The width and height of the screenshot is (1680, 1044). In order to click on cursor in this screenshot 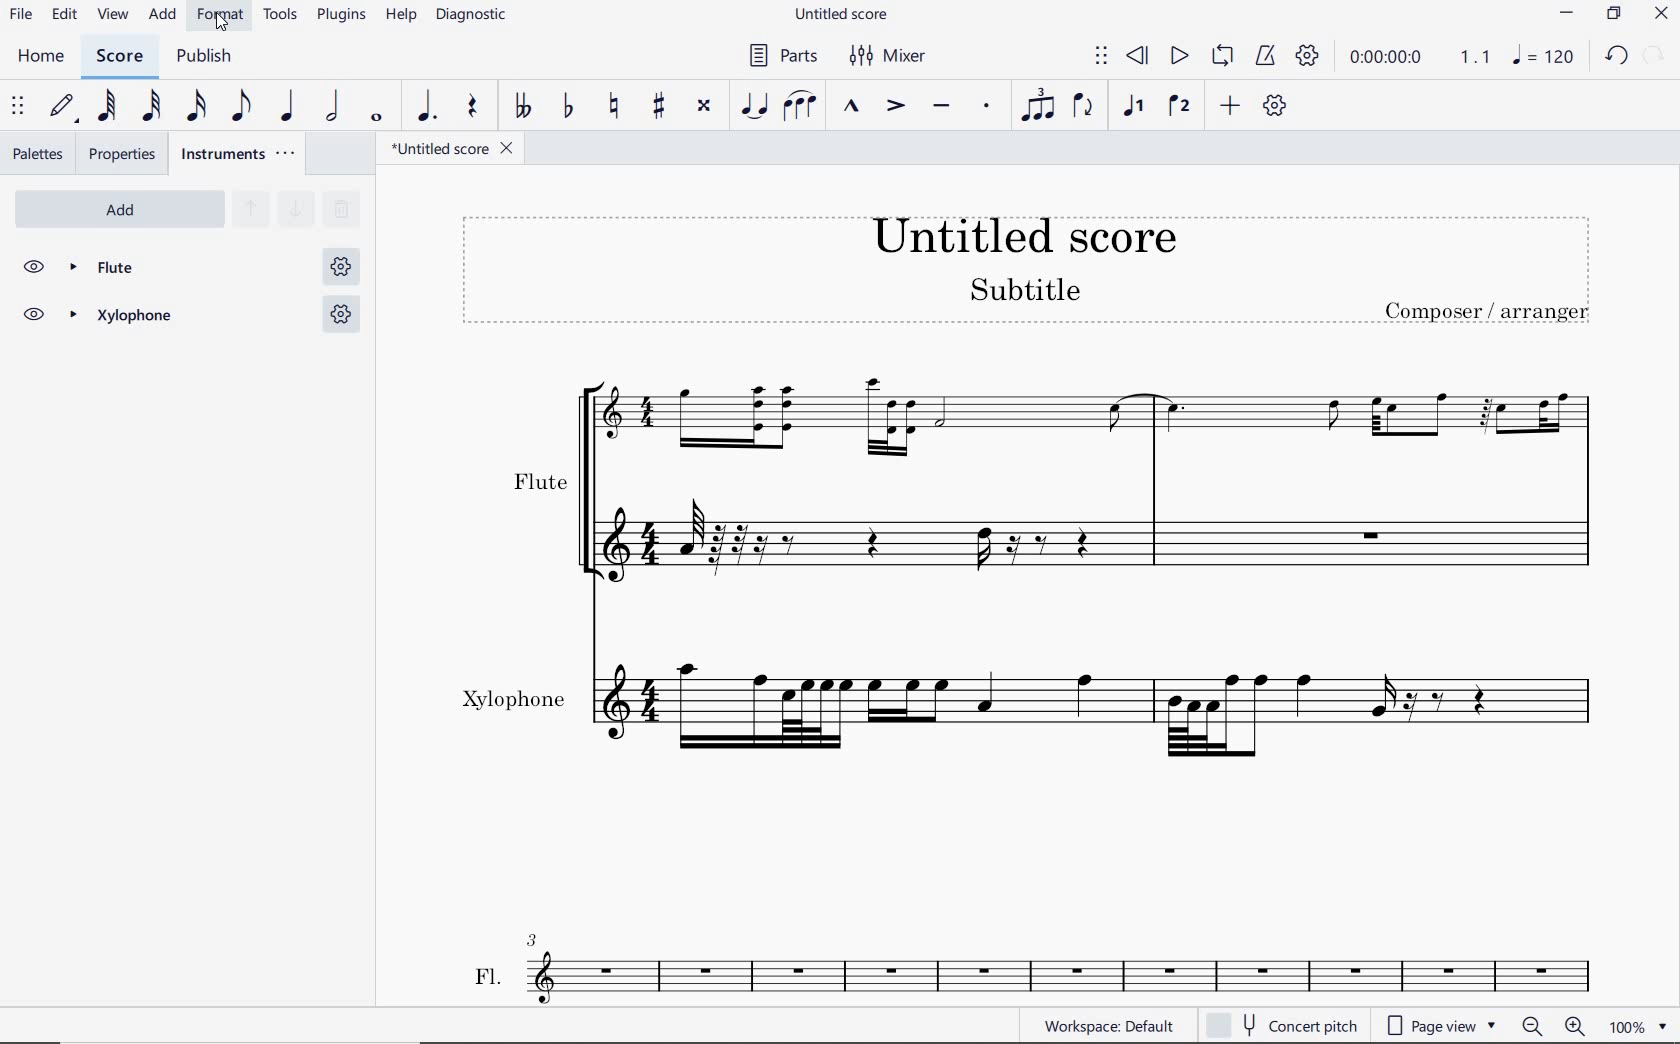, I will do `click(221, 29)`.